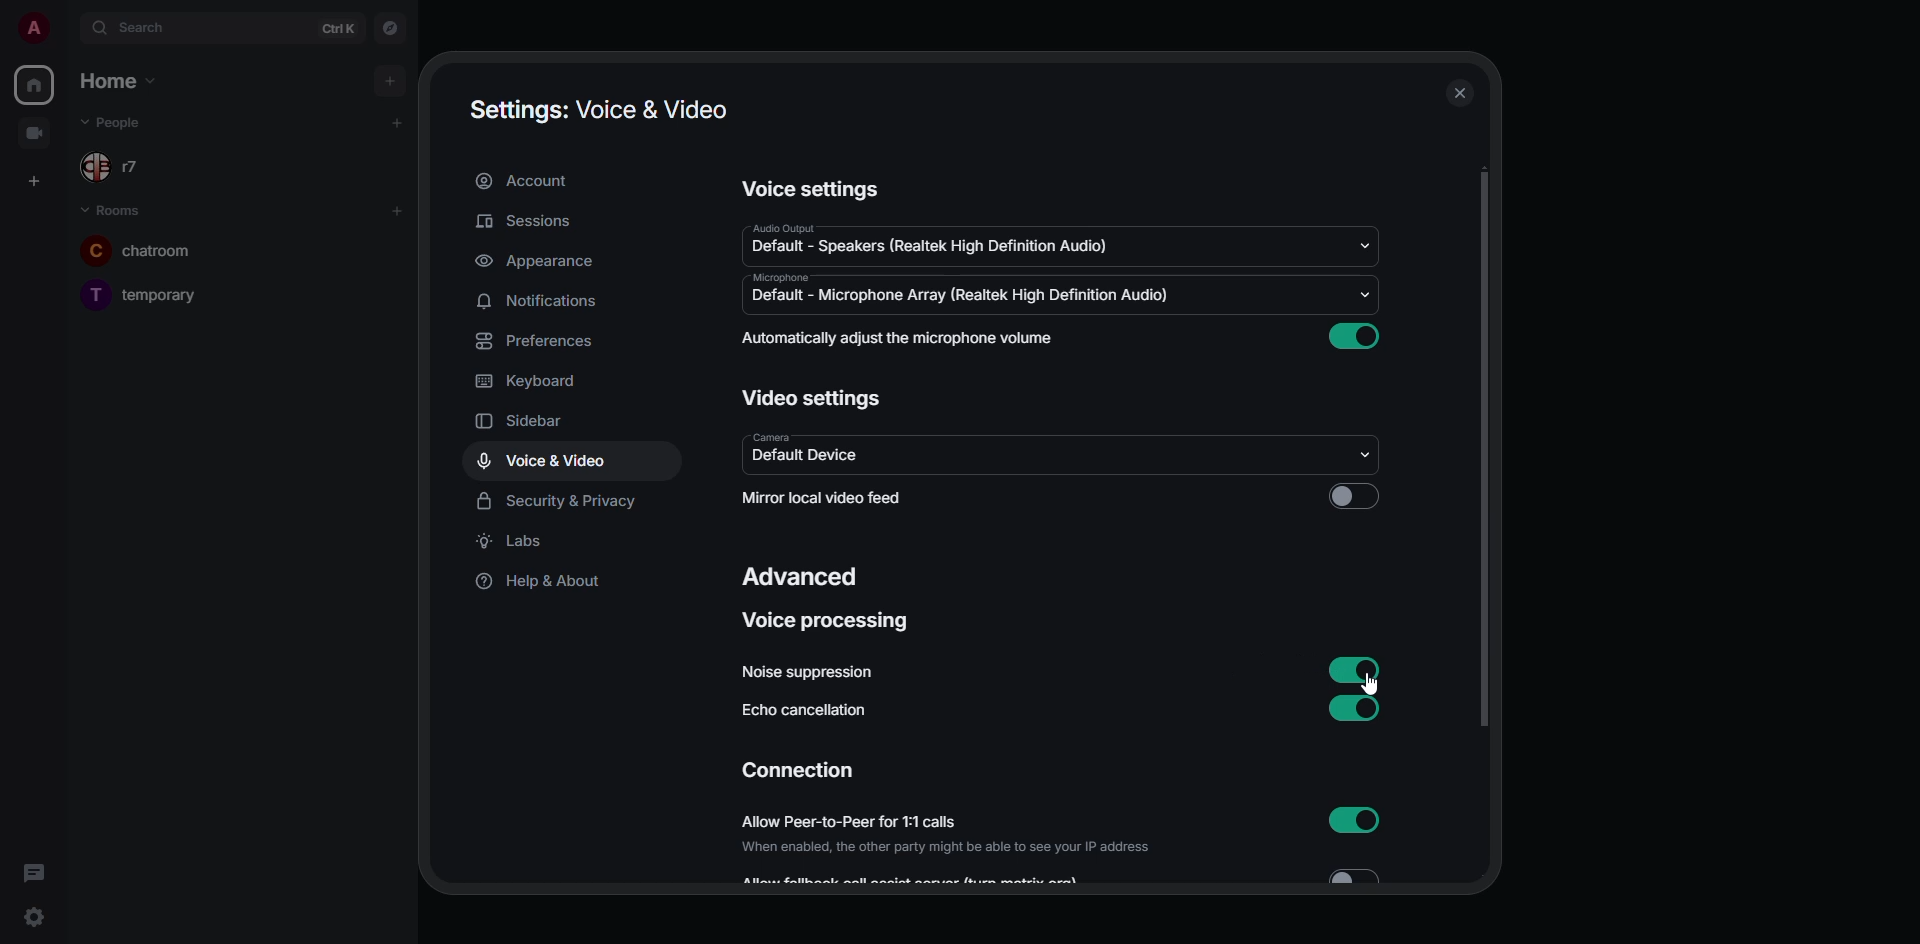 Image resolution: width=1920 pixels, height=944 pixels. I want to click on video room, so click(34, 131).